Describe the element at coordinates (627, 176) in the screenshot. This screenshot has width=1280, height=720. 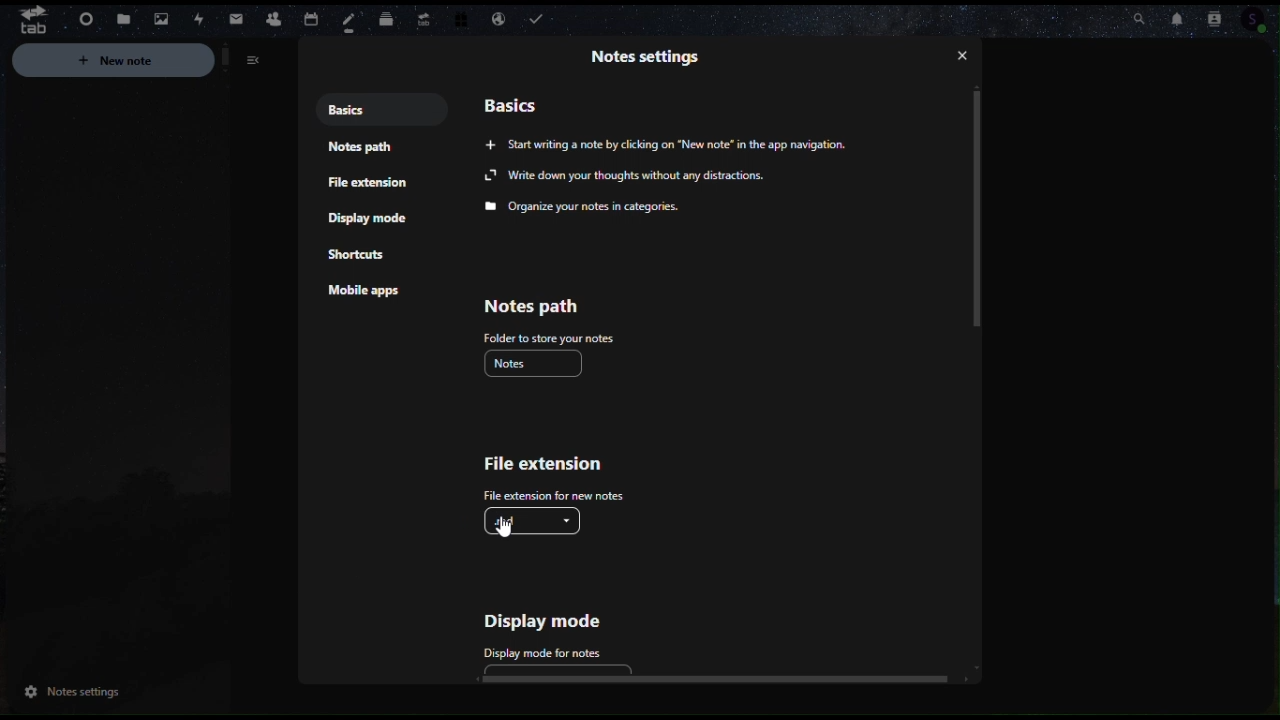
I see `write down your thoughts` at that location.